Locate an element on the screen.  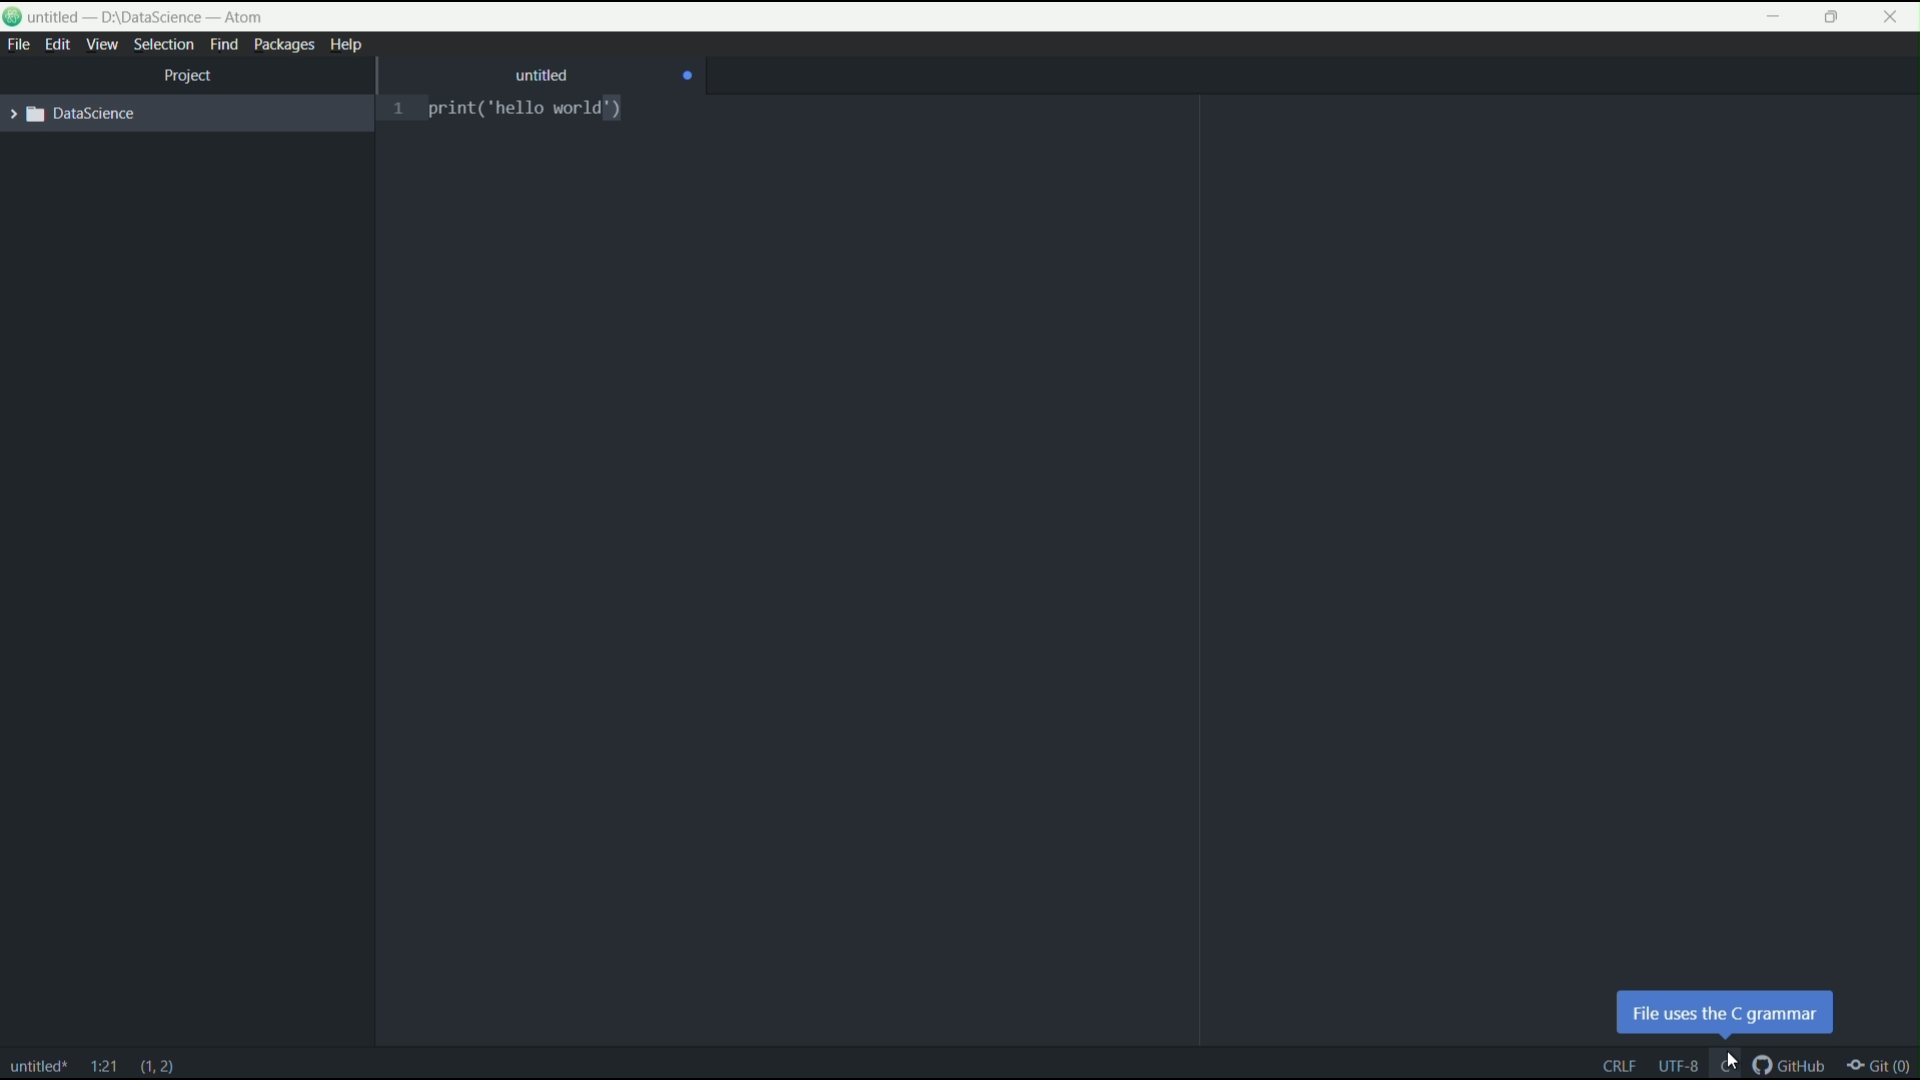
find menu is located at coordinates (225, 45).